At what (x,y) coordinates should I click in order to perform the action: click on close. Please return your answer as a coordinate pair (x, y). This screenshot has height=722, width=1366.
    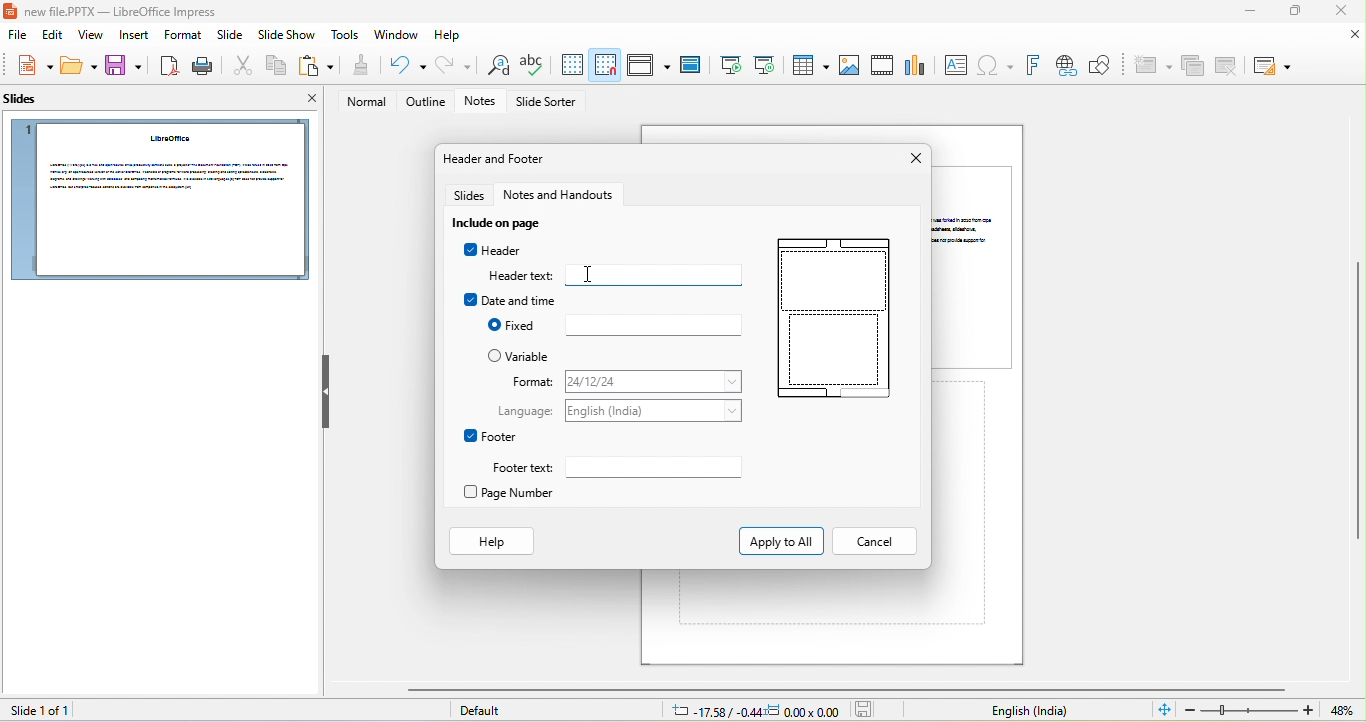
    Looking at the image, I should click on (1356, 35).